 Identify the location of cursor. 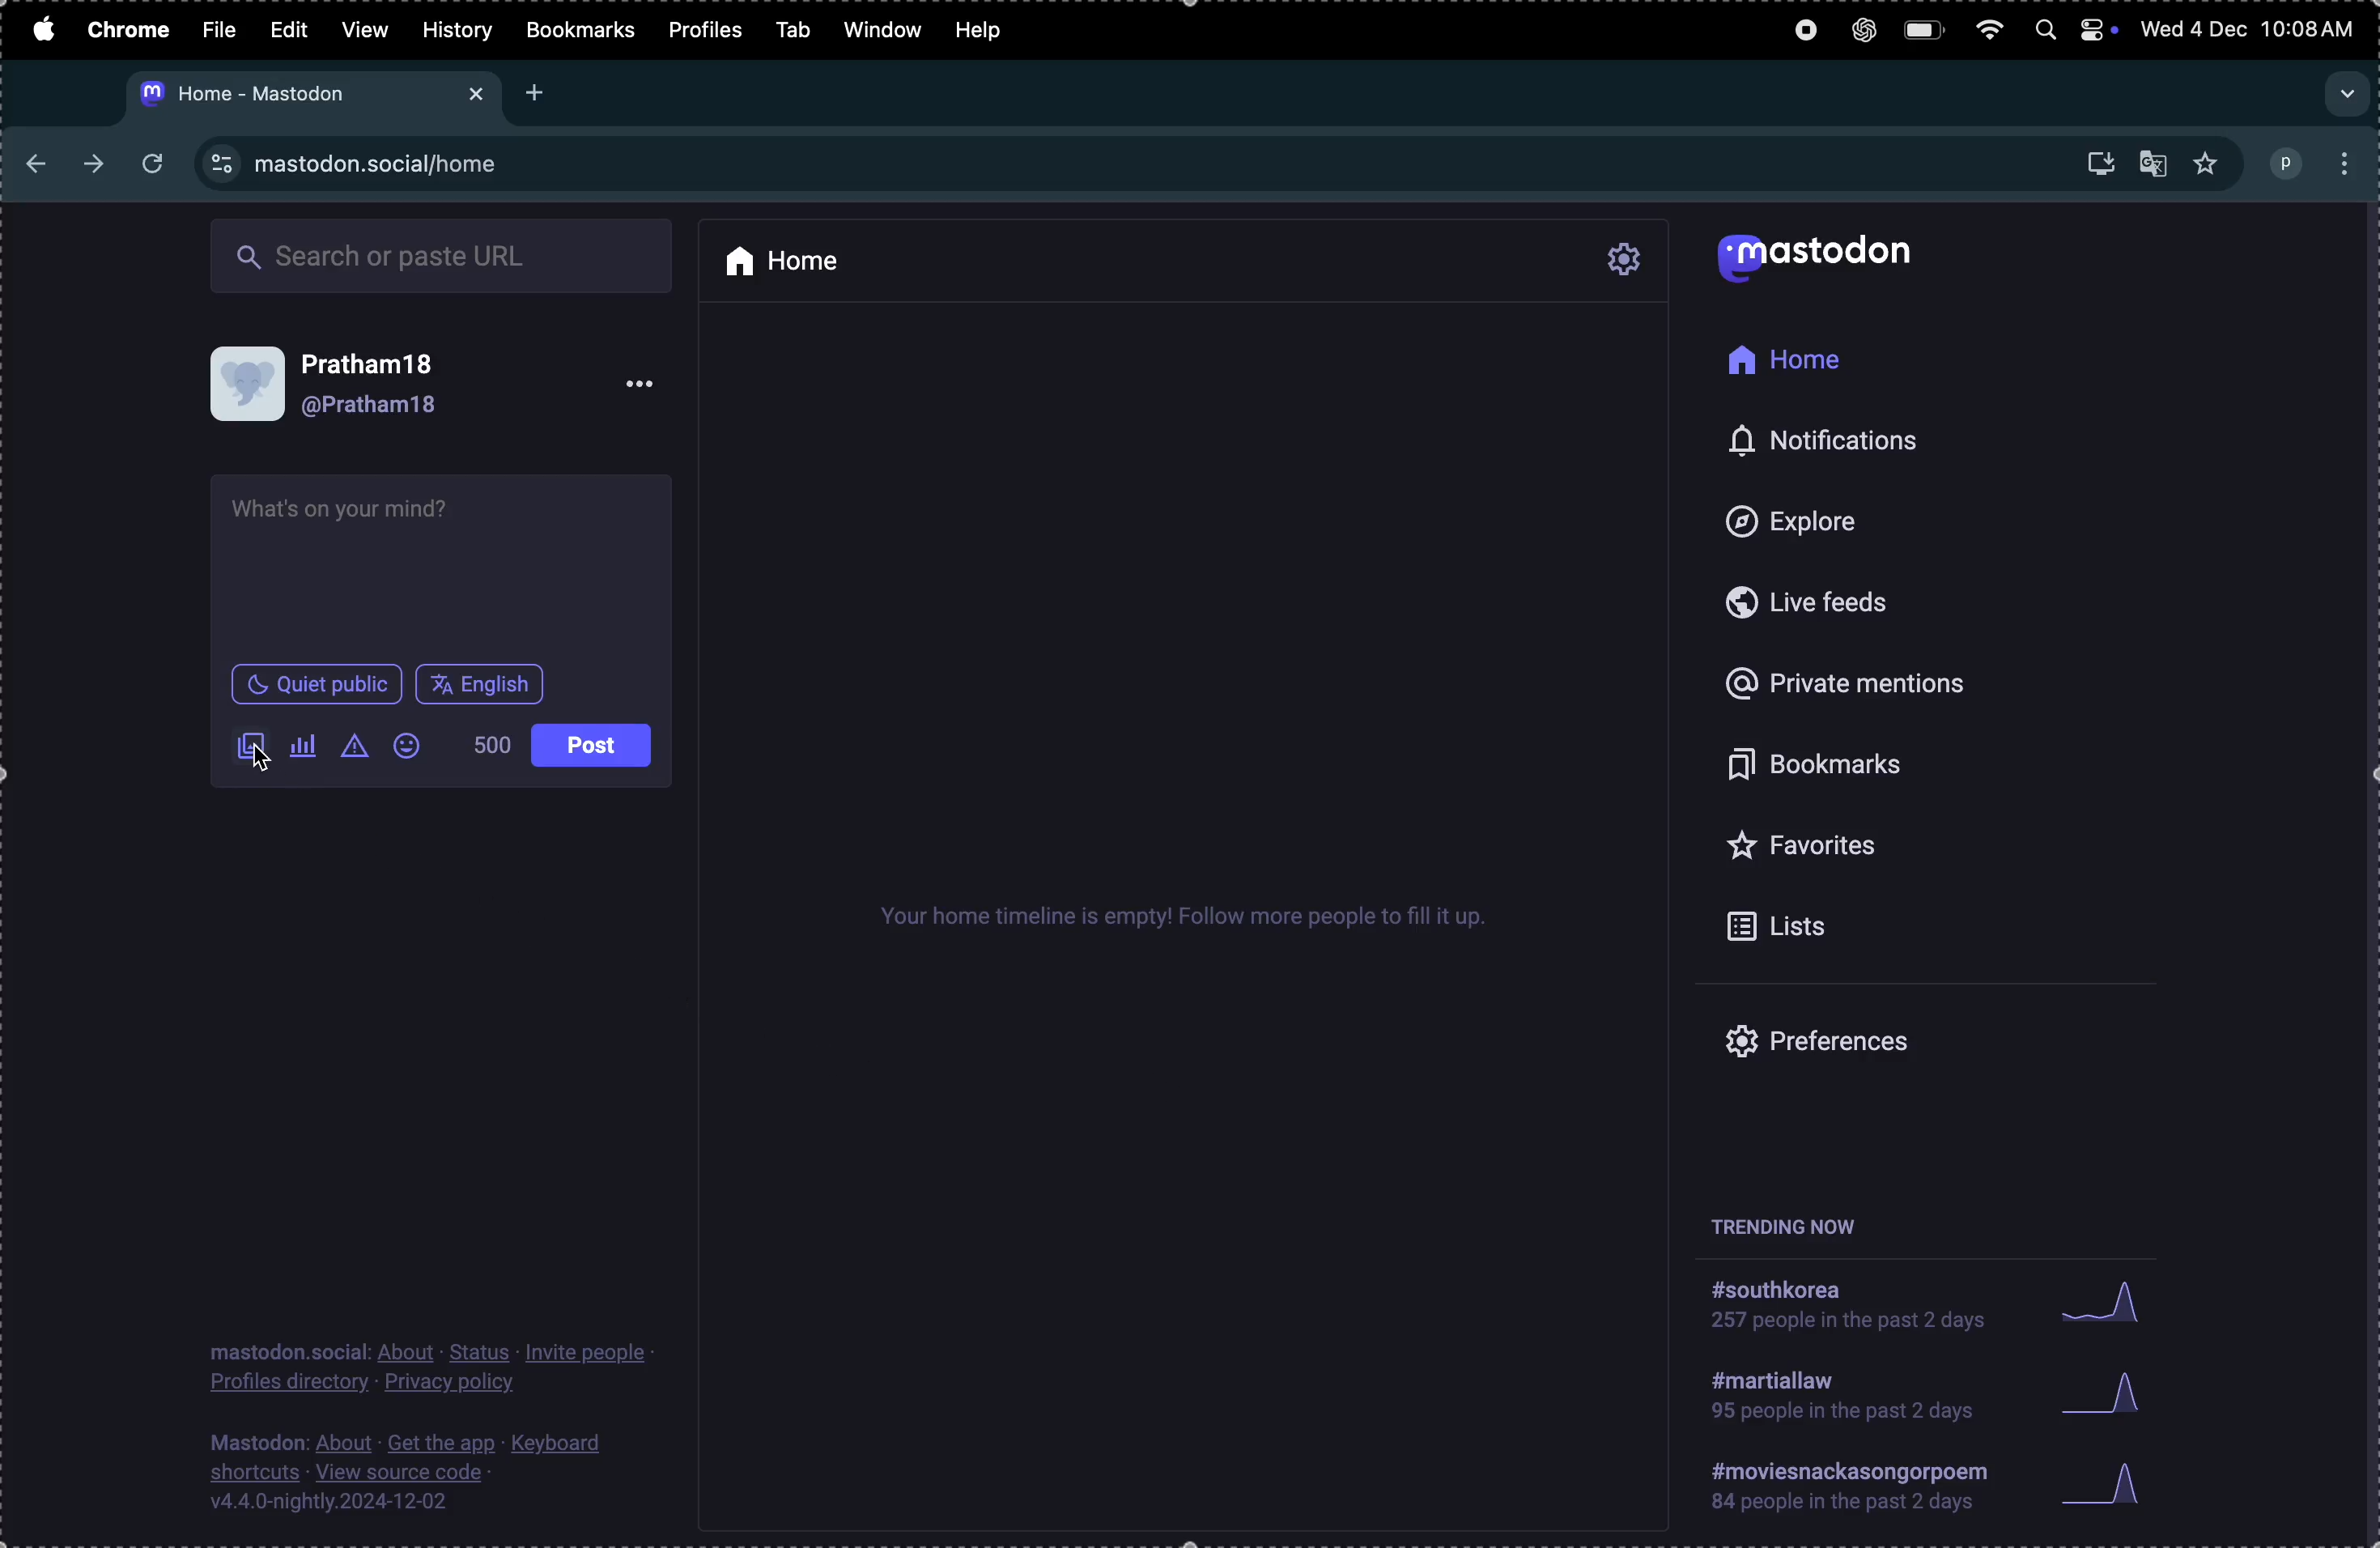
(263, 764).